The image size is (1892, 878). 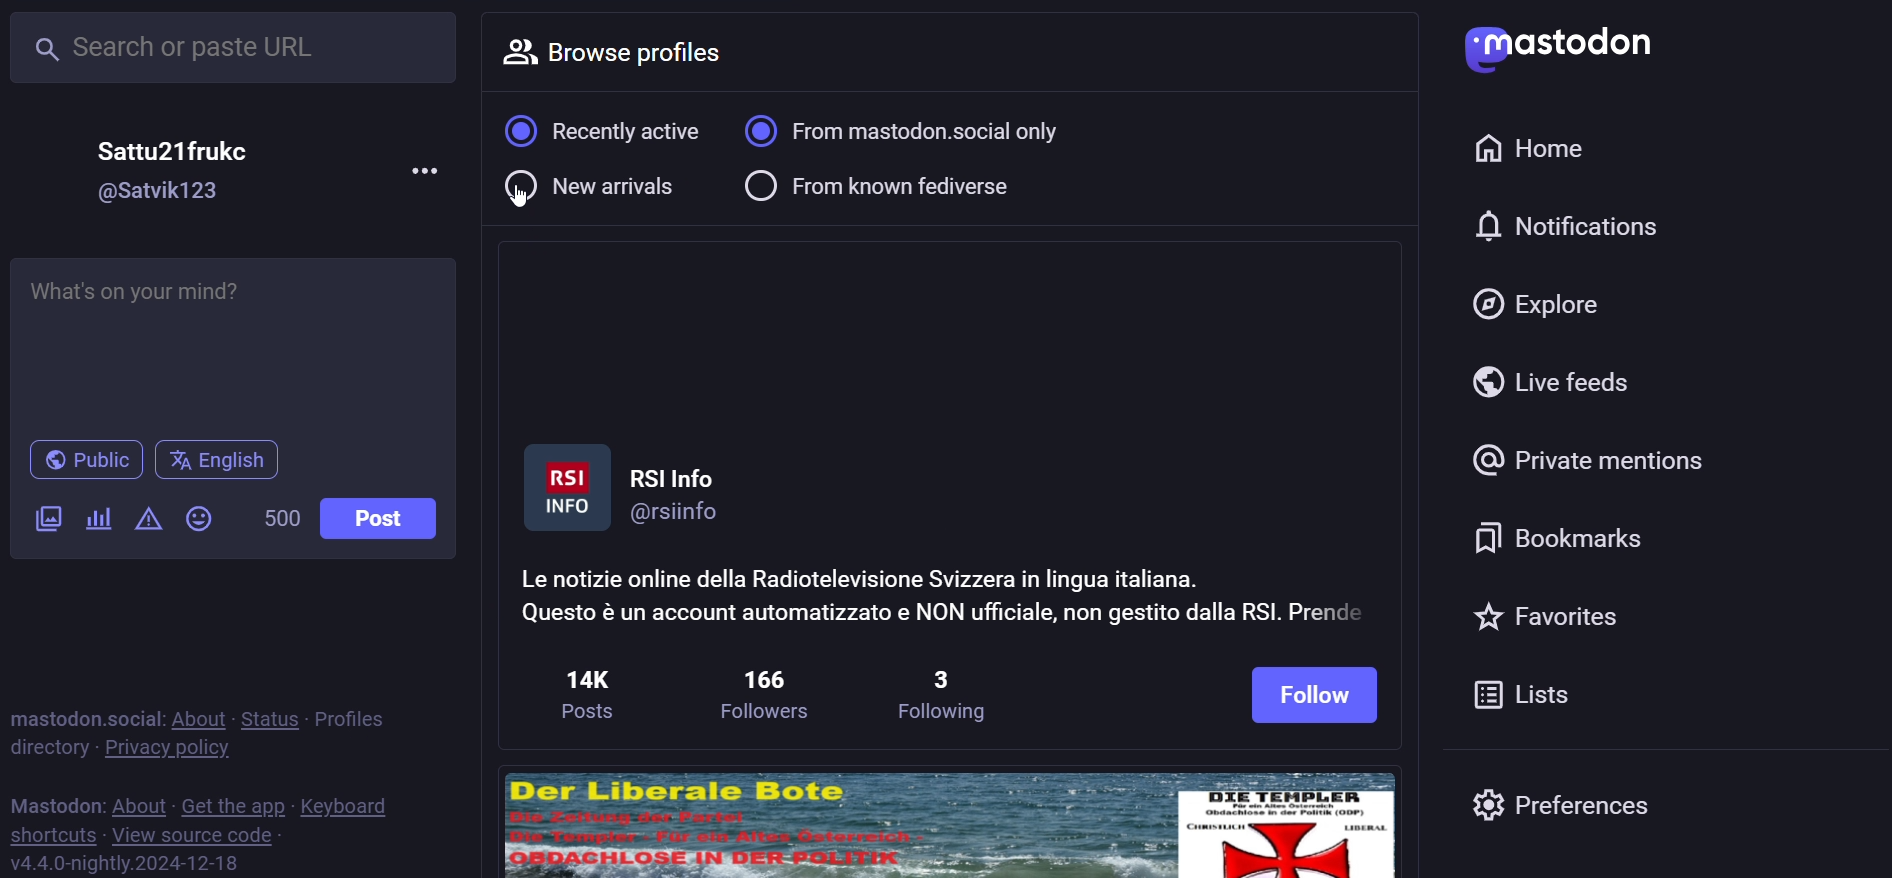 I want to click on What's on your mind?, so click(x=232, y=344).